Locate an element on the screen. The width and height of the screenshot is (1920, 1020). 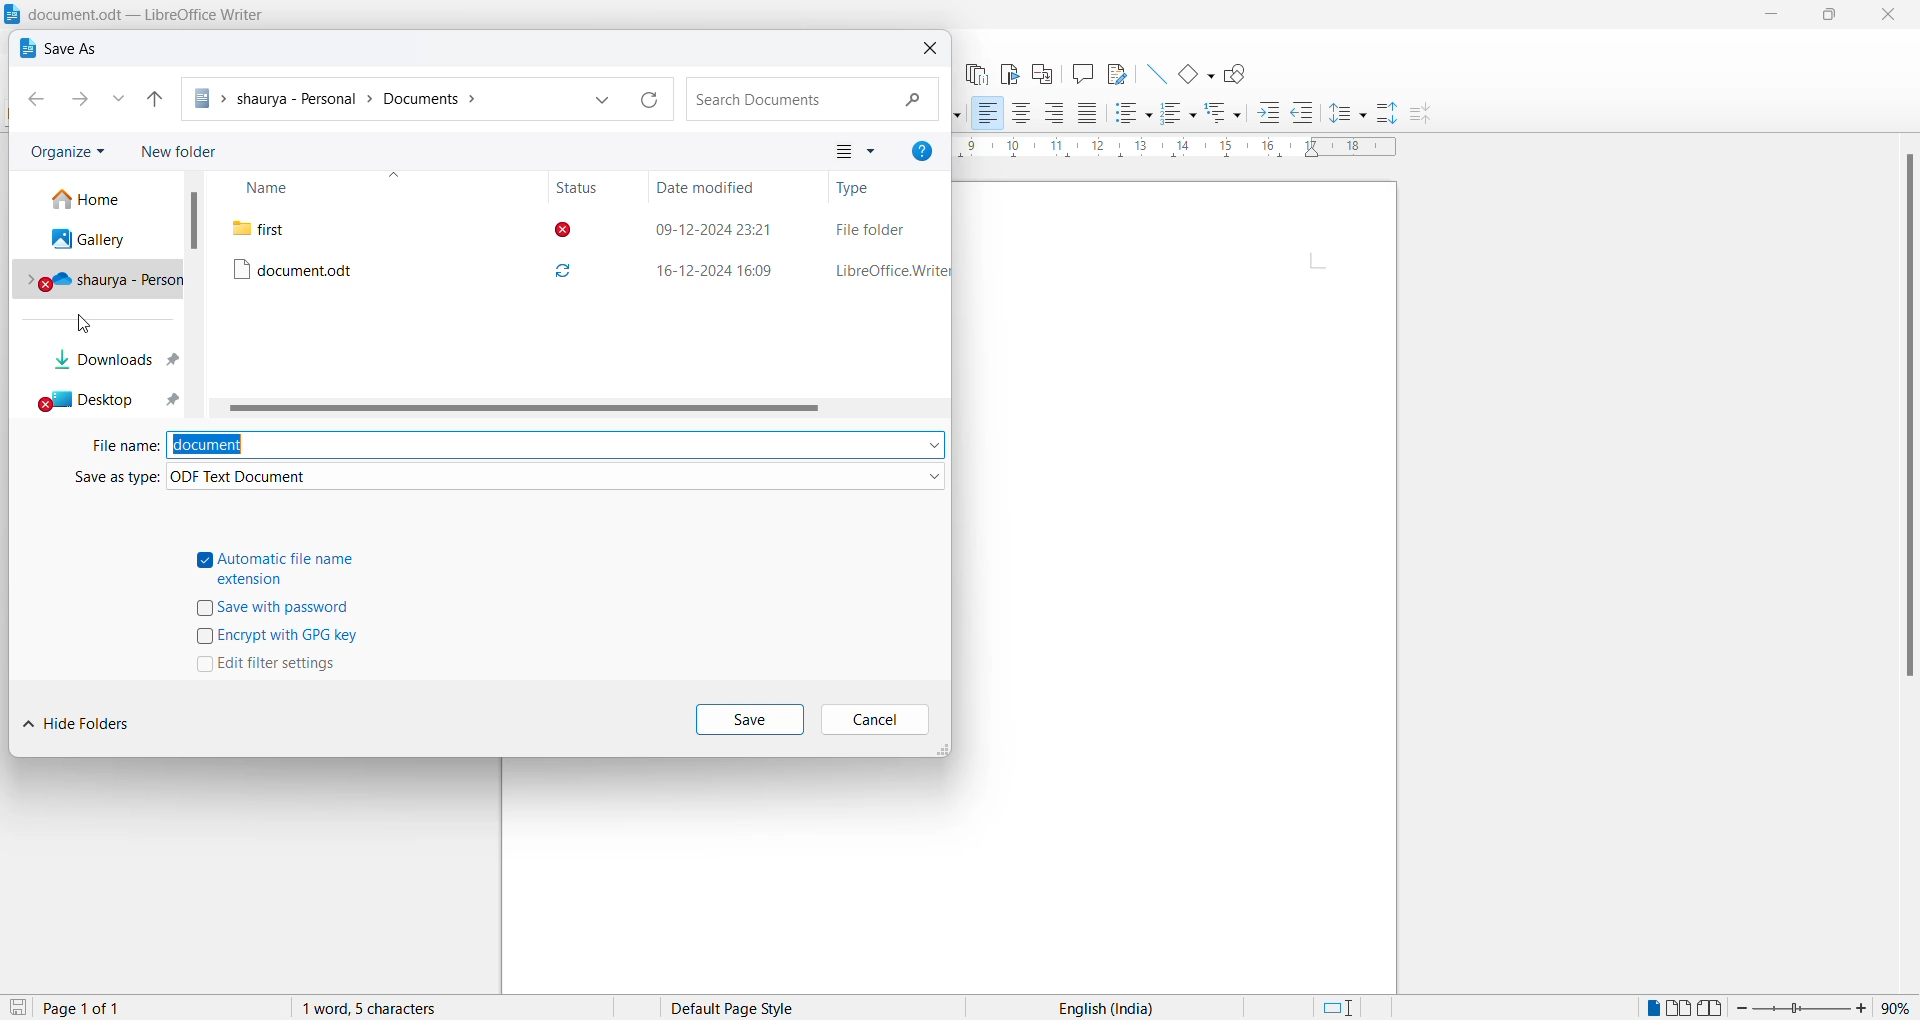
standard selection is located at coordinates (1345, 1008).